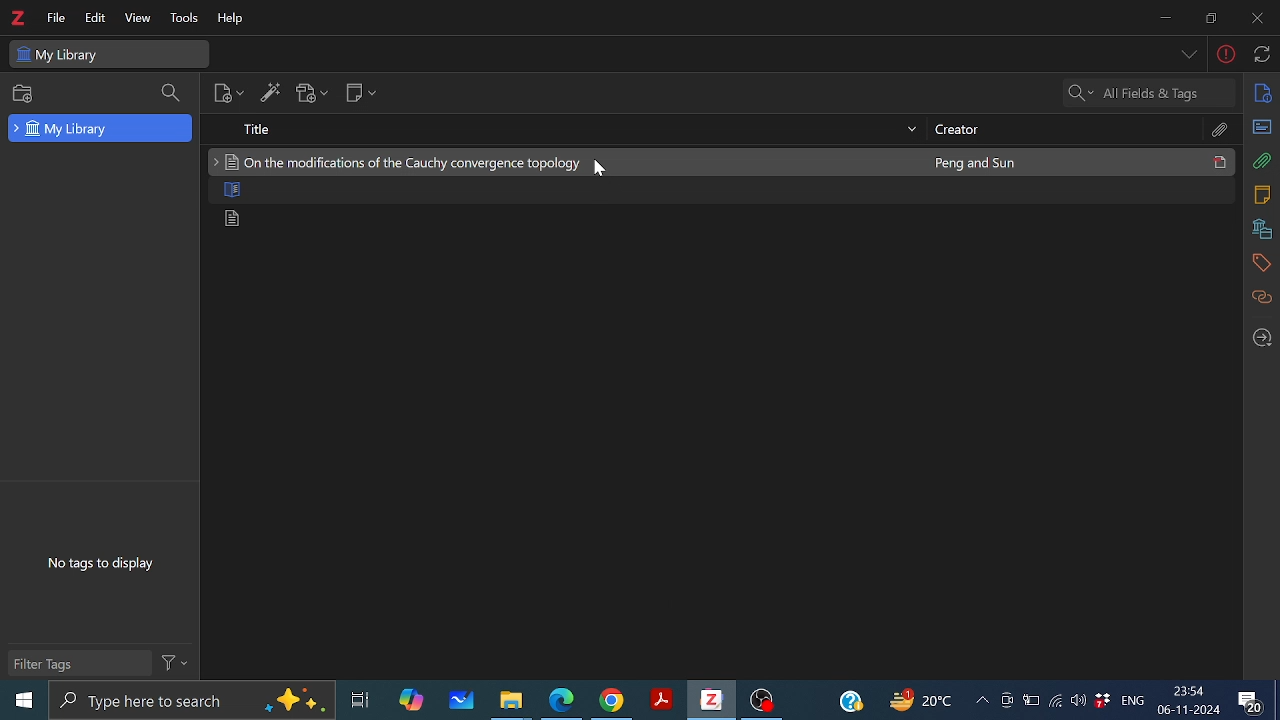  I want to click on Edit, so click(92, 18).